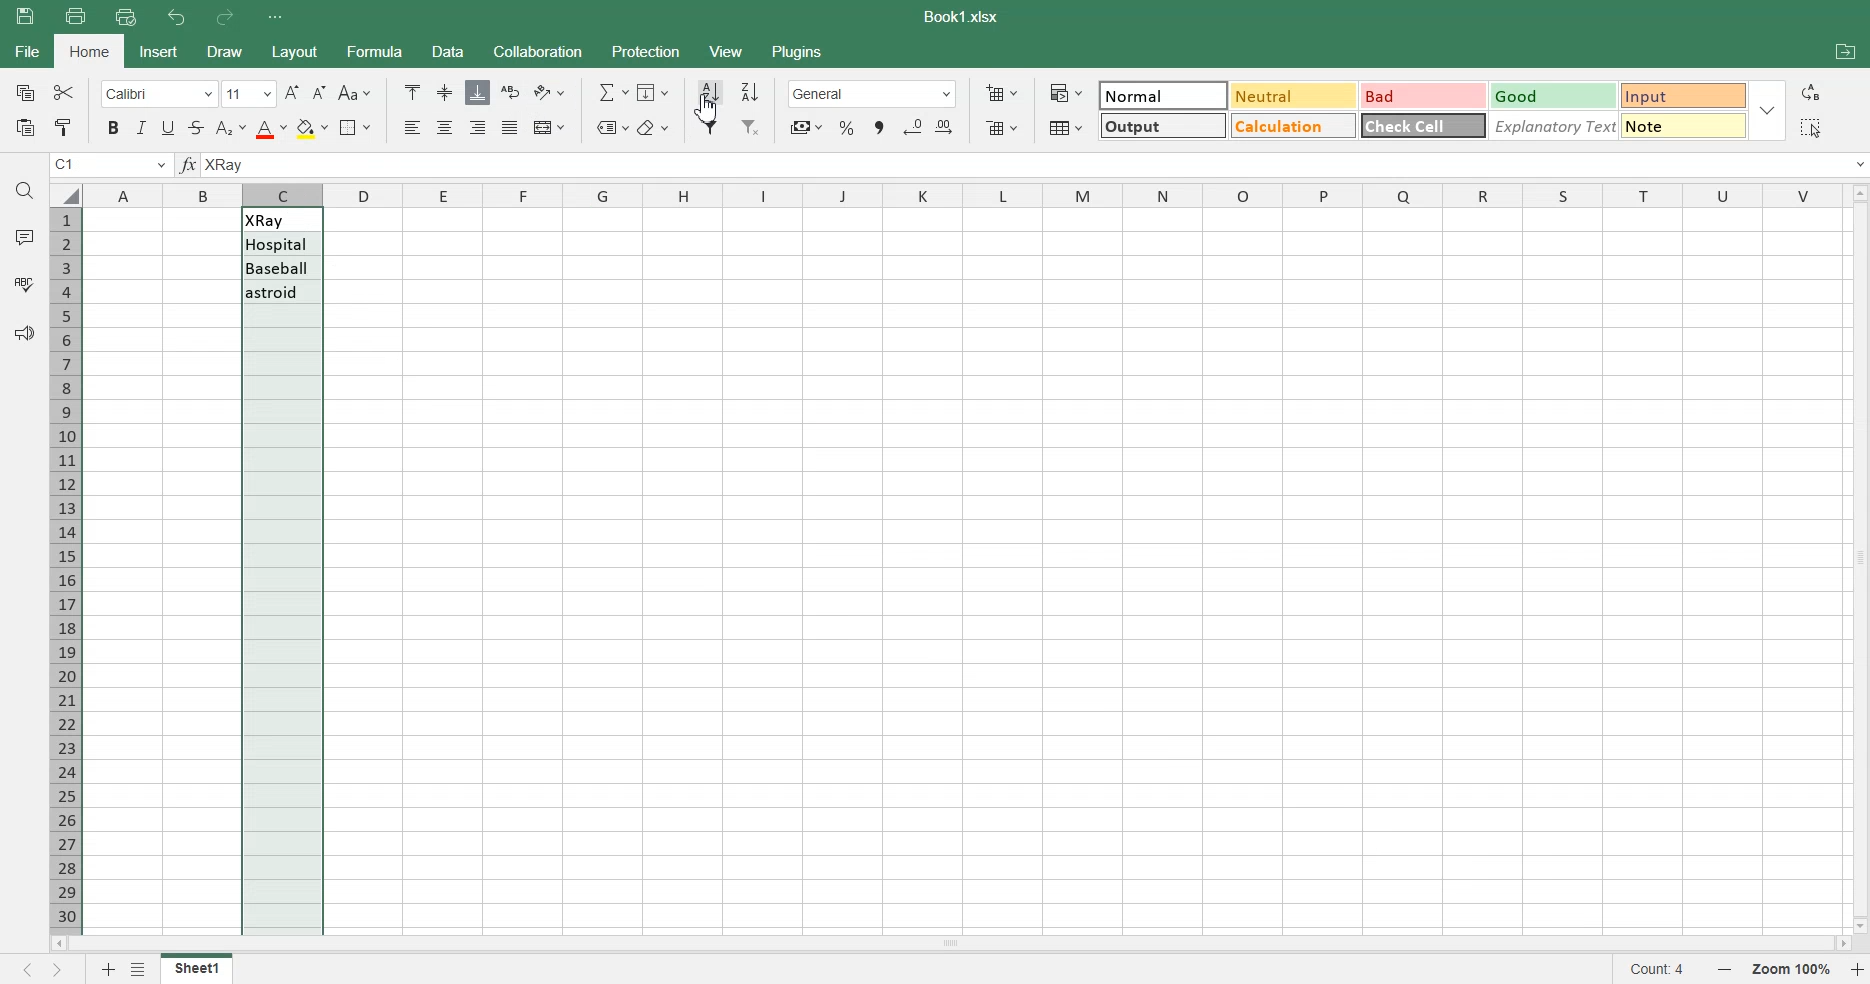 The width and height of the screenshot is (1870, 984). I want to click on Orientation, so click(549, 92).